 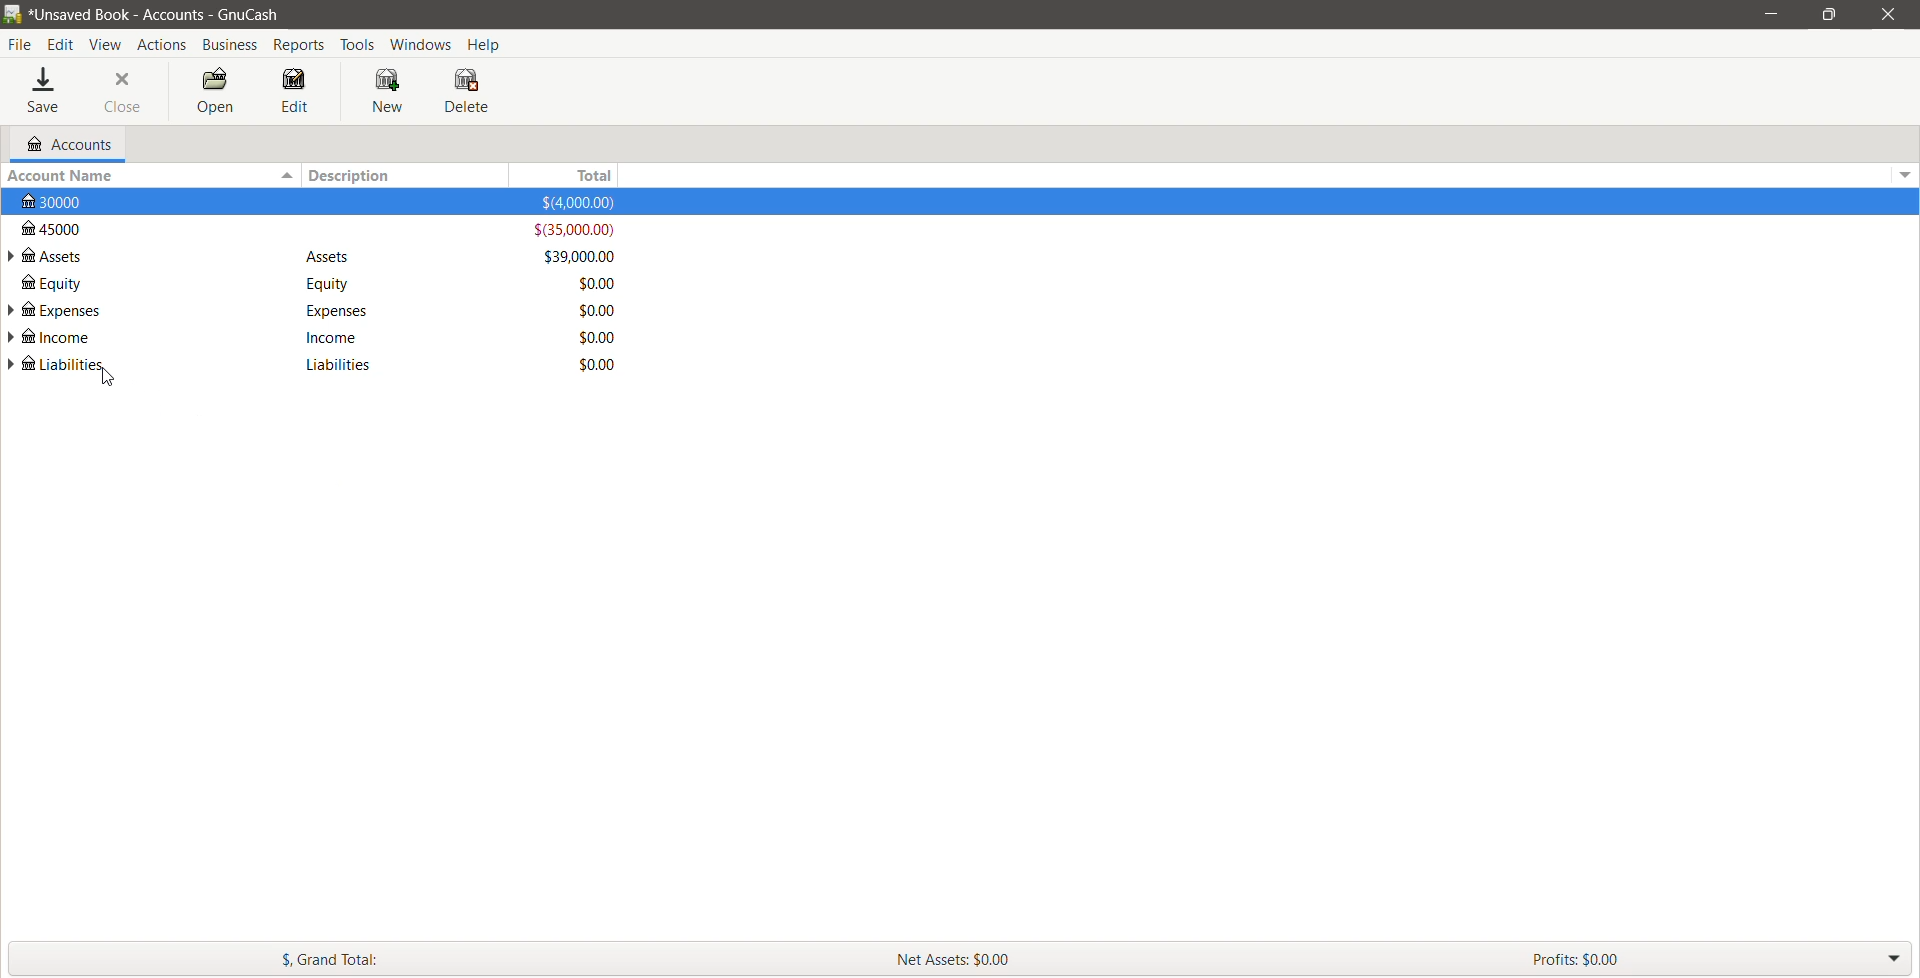 What do you see at coordinates (331, 311) in the screenshot?
I see `details of the account "Expenses"` at bounding box center [331, 311].